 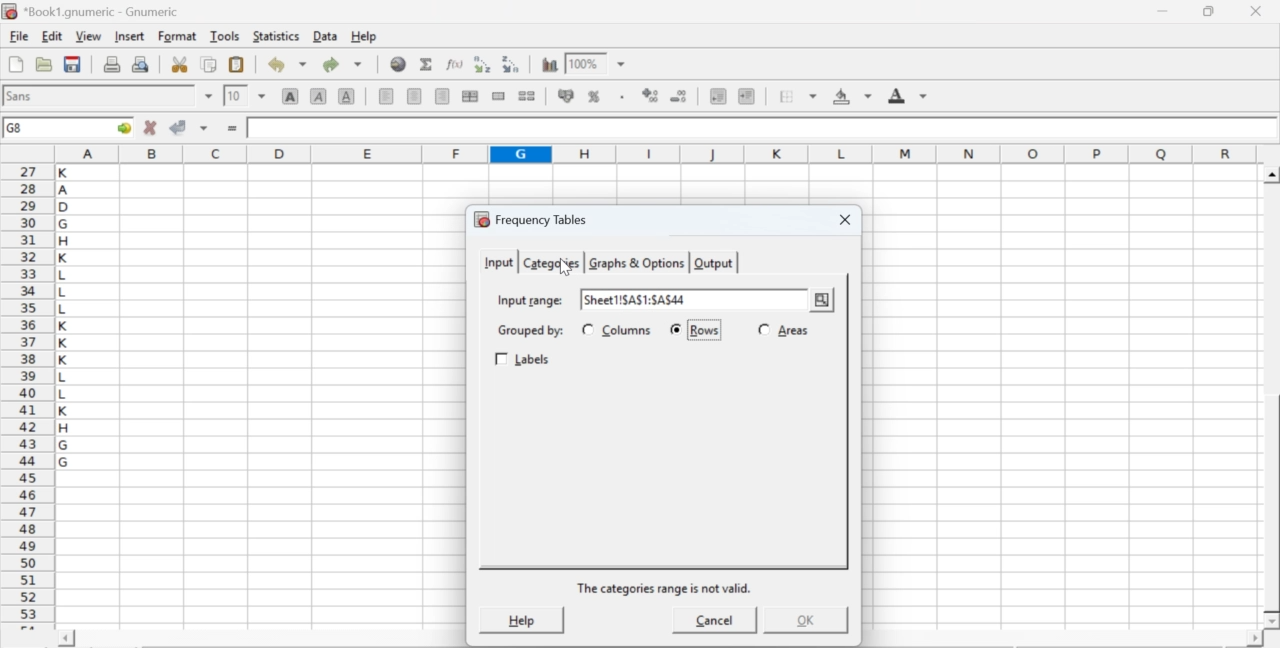 I want to click on areas, so click(x=793, y=330).